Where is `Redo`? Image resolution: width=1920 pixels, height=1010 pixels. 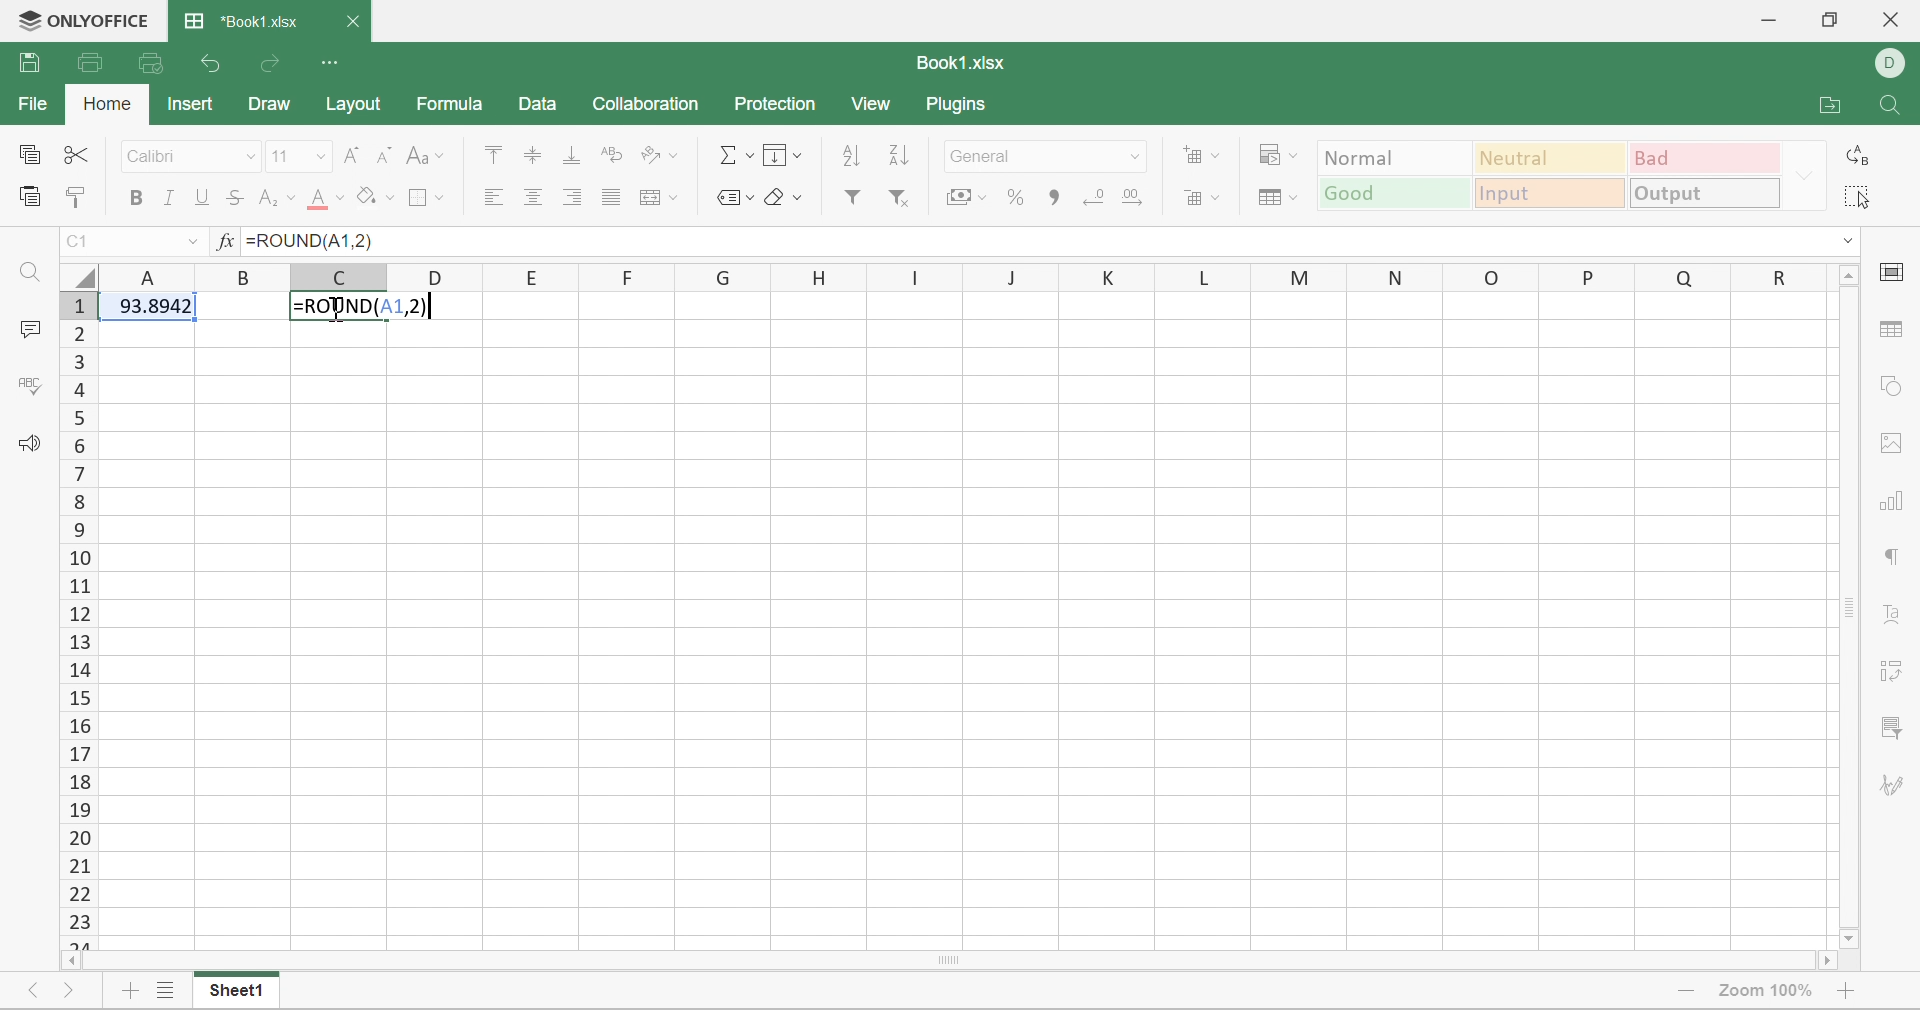 Redo is located at coordinates (273, 62).